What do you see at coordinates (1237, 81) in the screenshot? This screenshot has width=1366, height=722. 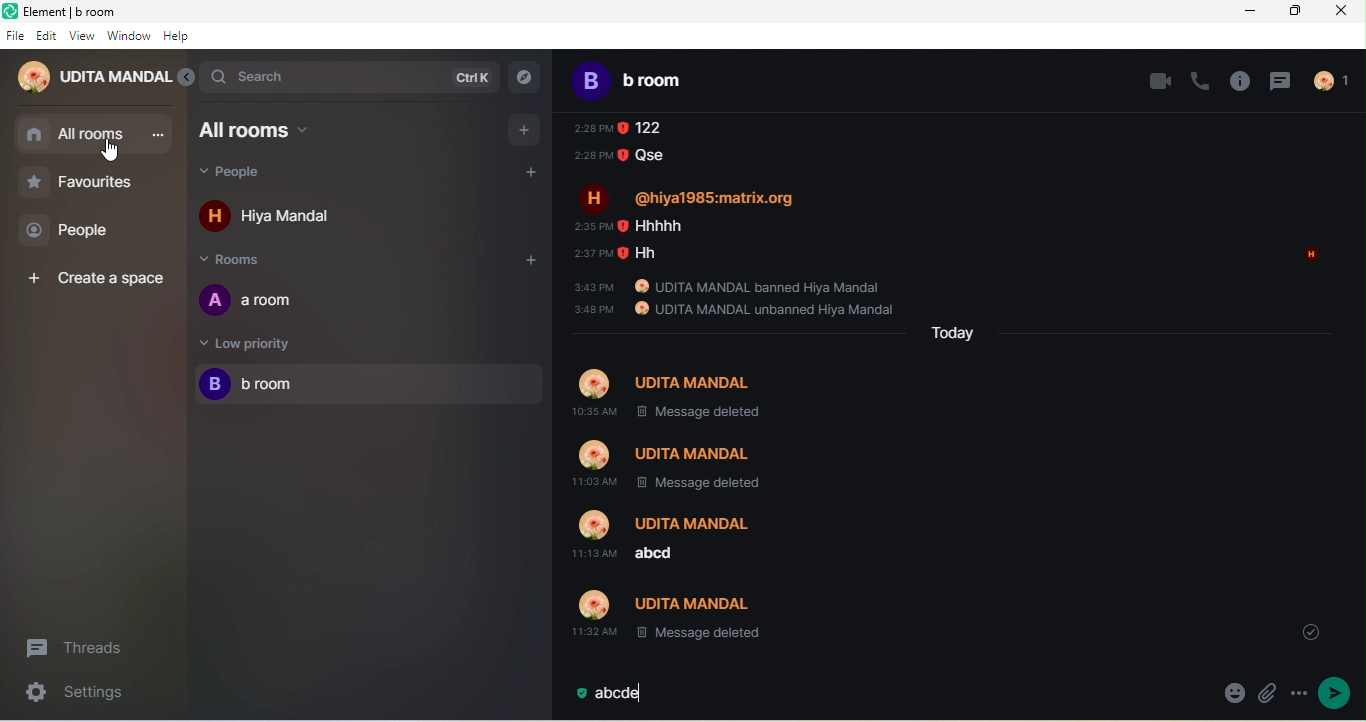 I see `info` at bounding box center [1237, 81].